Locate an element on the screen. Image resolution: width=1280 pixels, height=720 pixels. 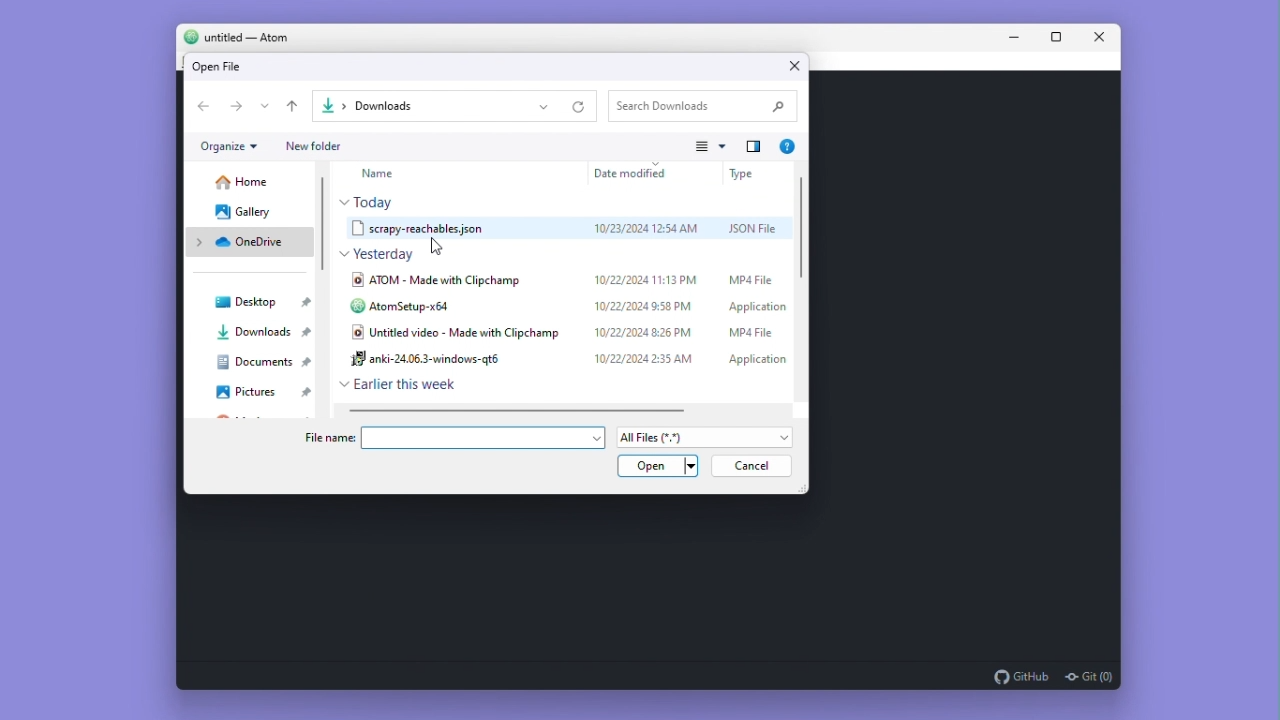
Go back is located at coordinates (201, 107).